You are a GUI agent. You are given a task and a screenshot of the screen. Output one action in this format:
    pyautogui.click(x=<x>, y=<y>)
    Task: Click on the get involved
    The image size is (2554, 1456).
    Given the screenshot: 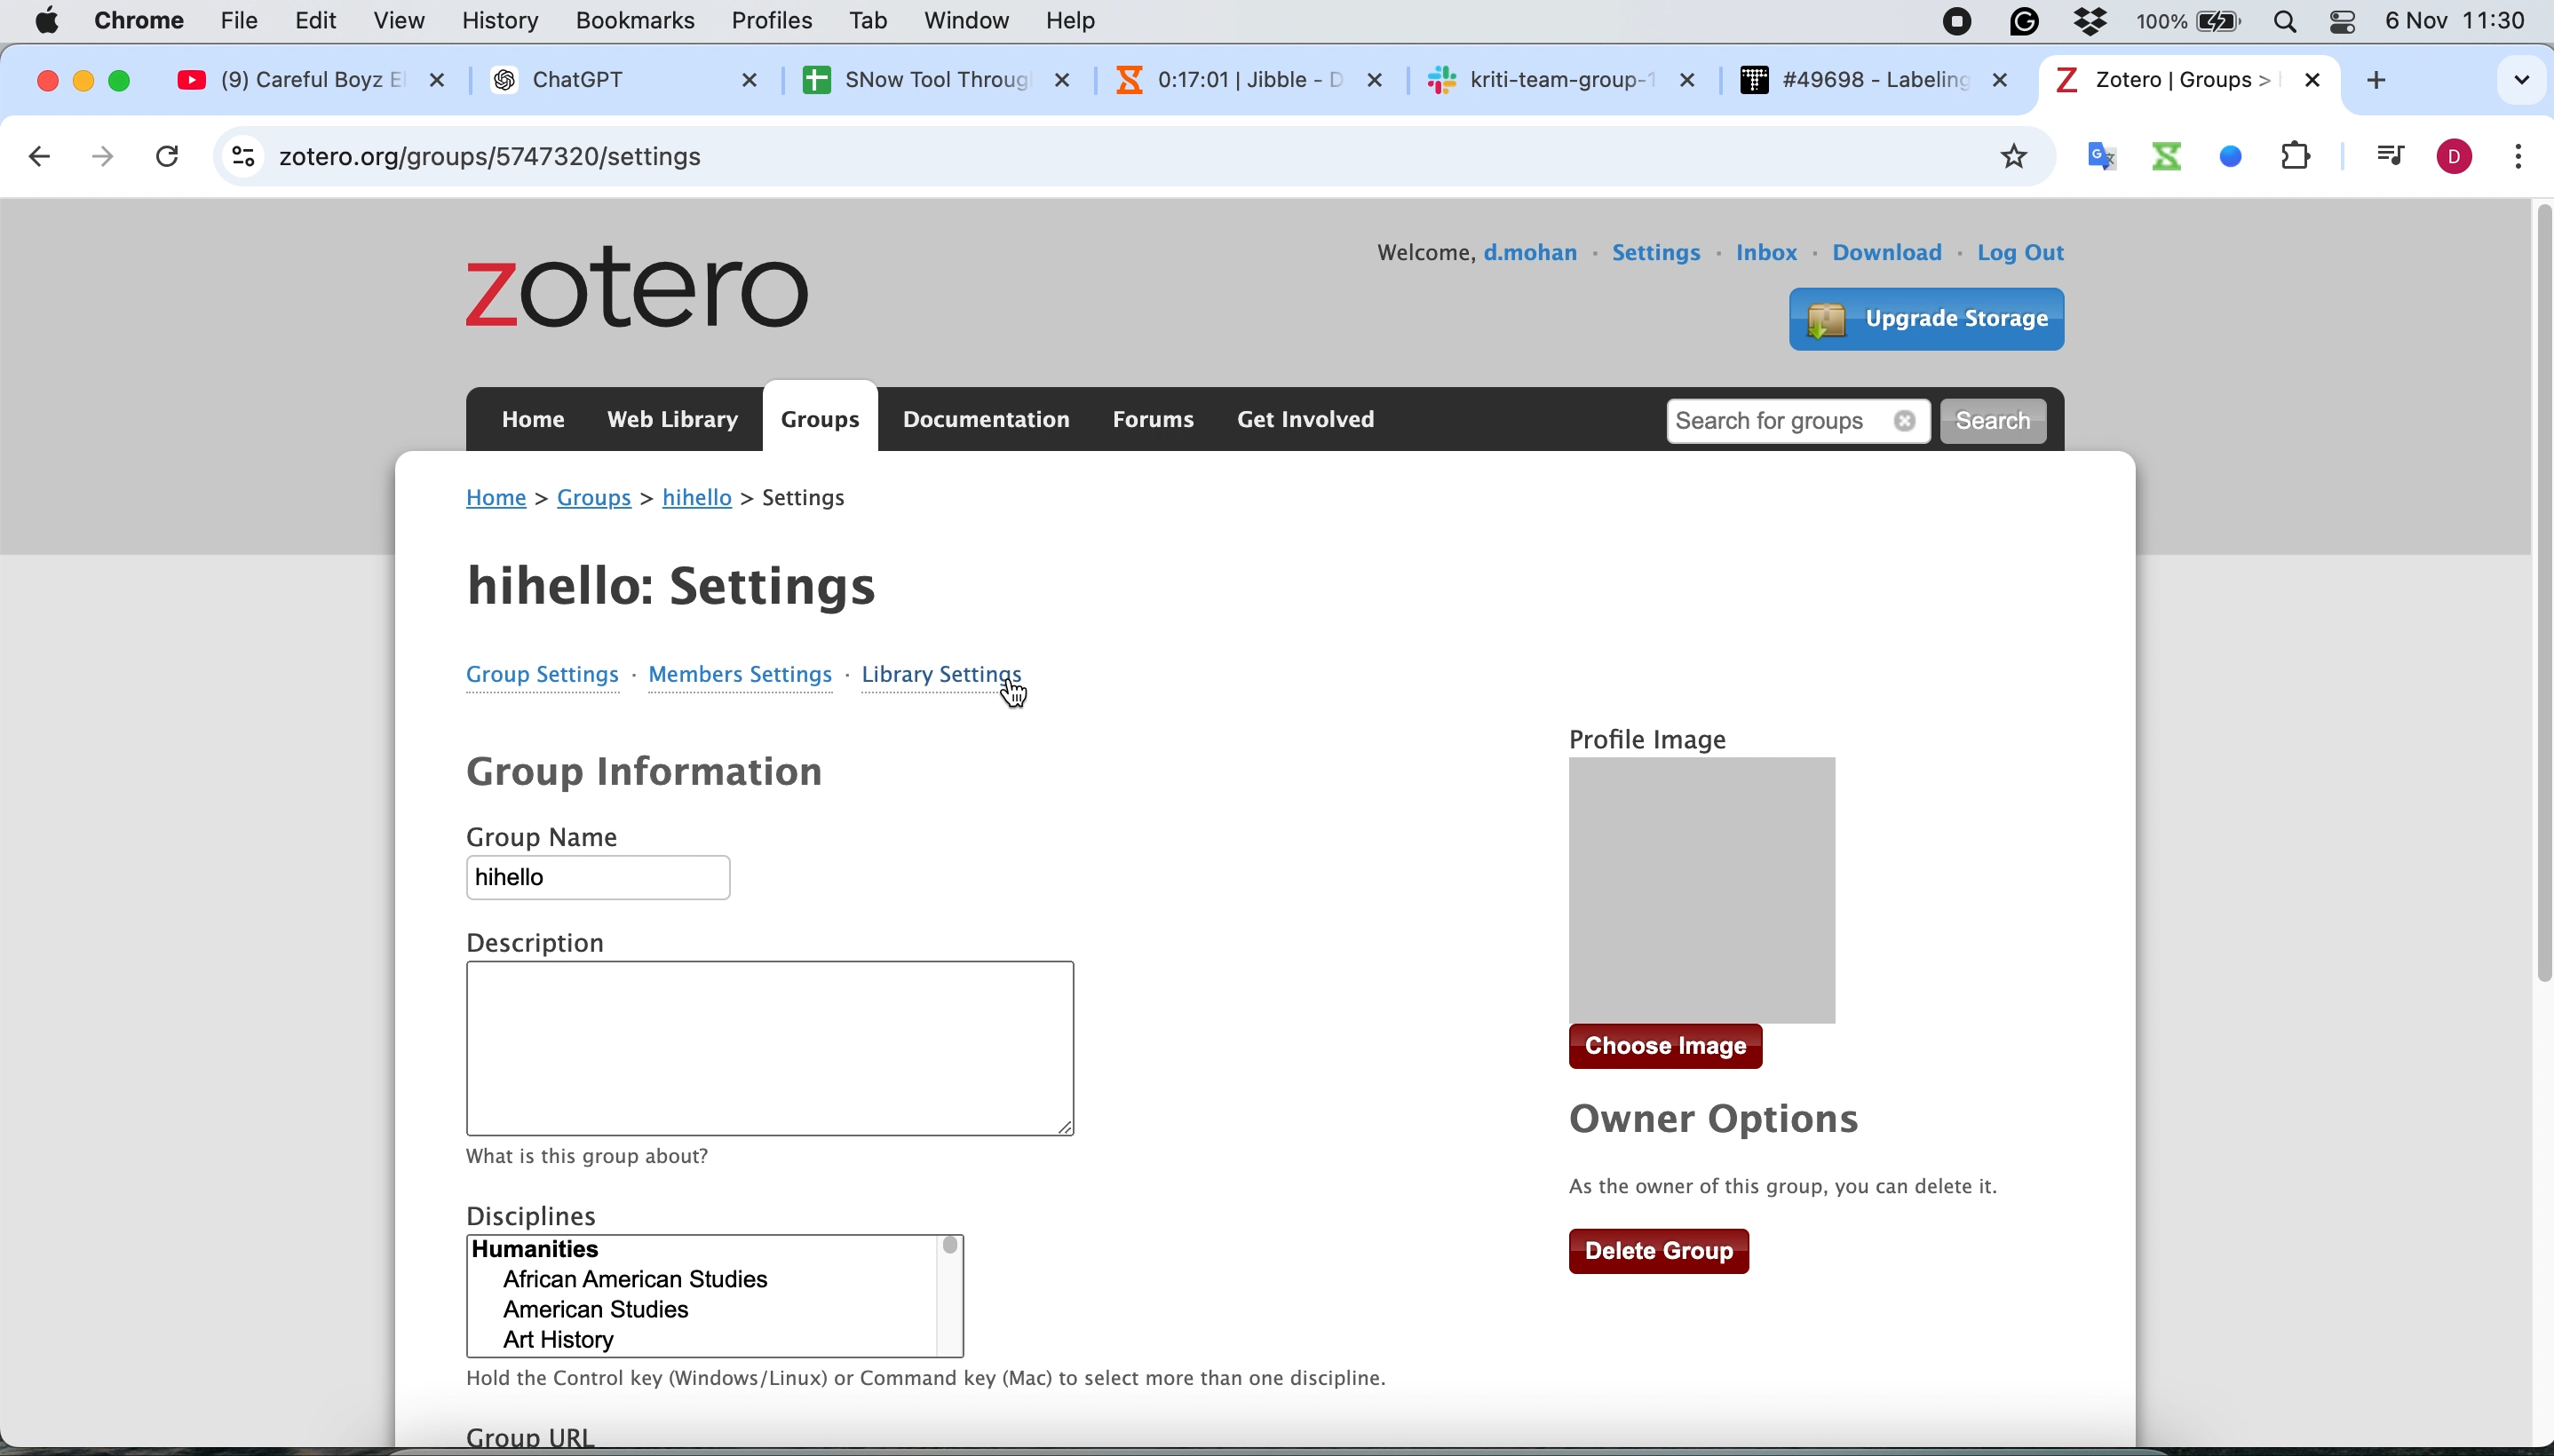 What is the action you would take?
    pyautogui.click(x=1305, y=421)
    